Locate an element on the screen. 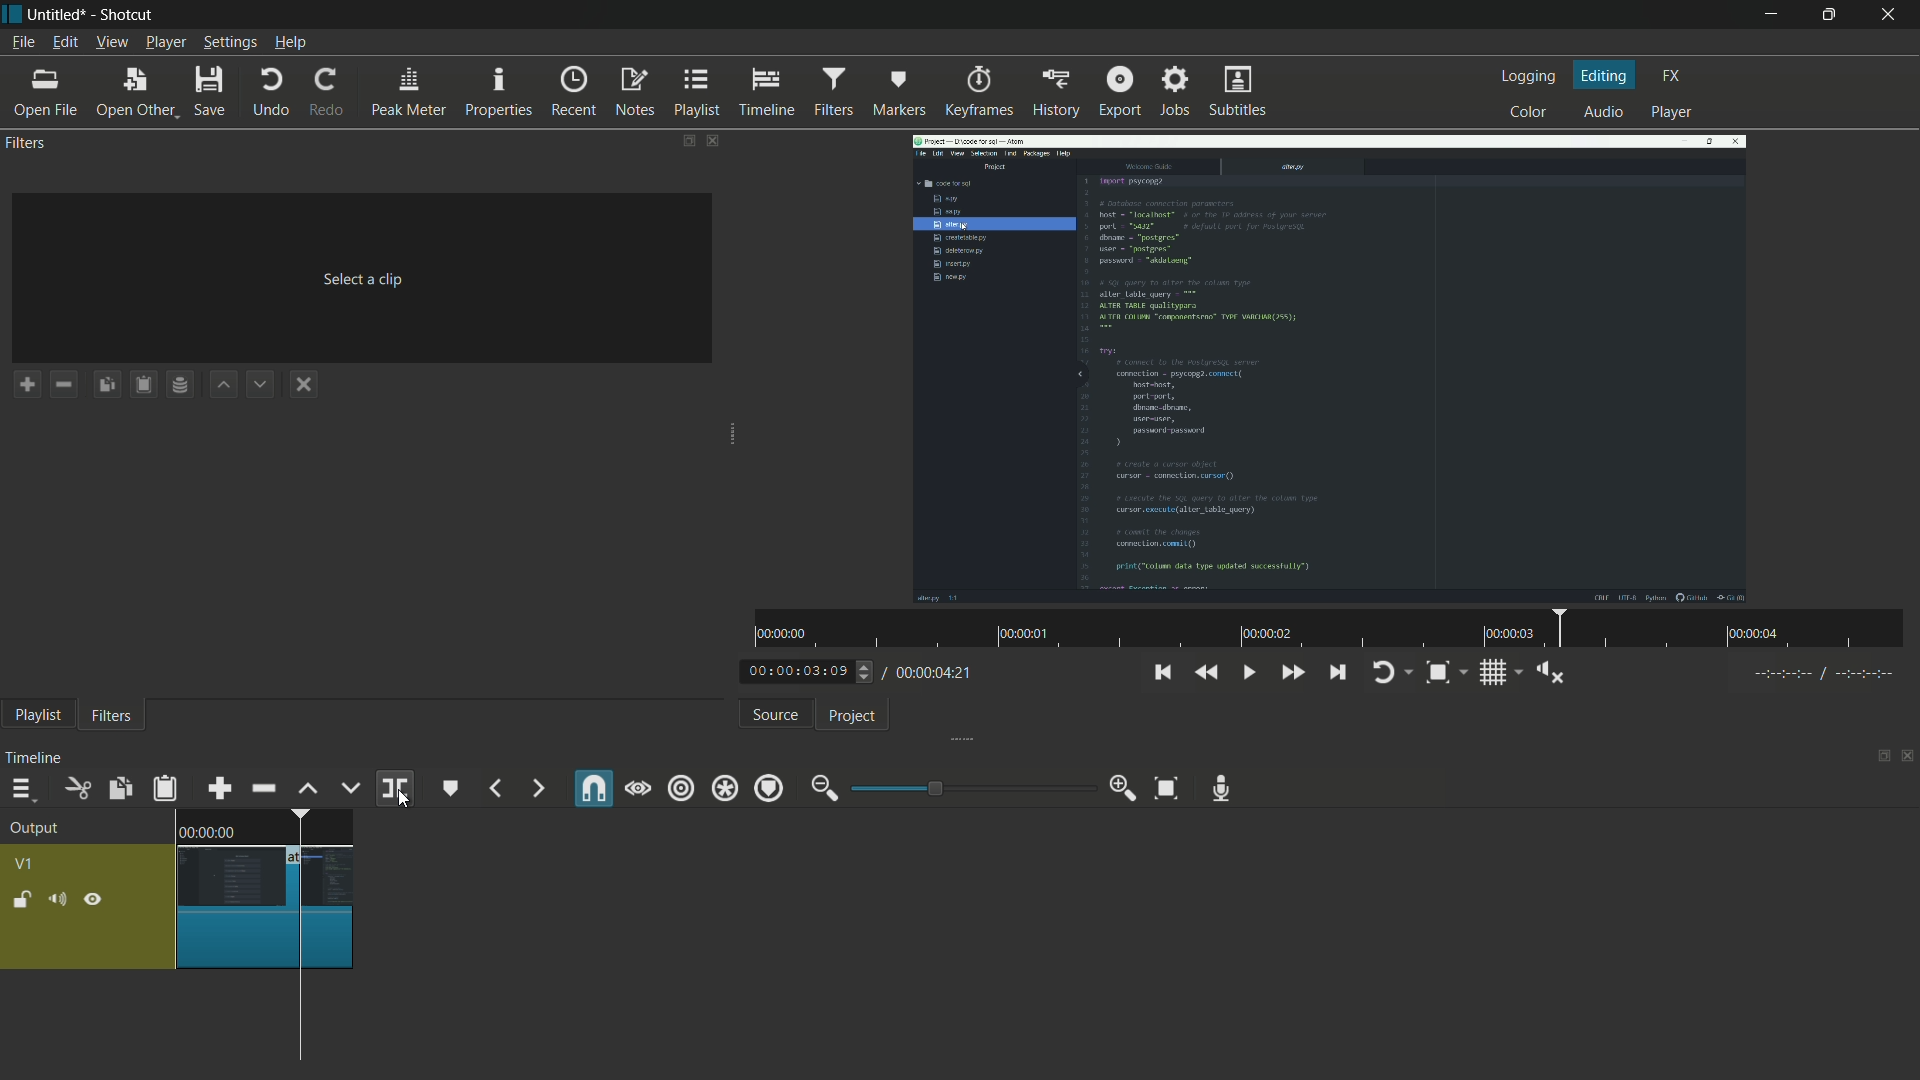  change layout is located at coordinates (685, 141).